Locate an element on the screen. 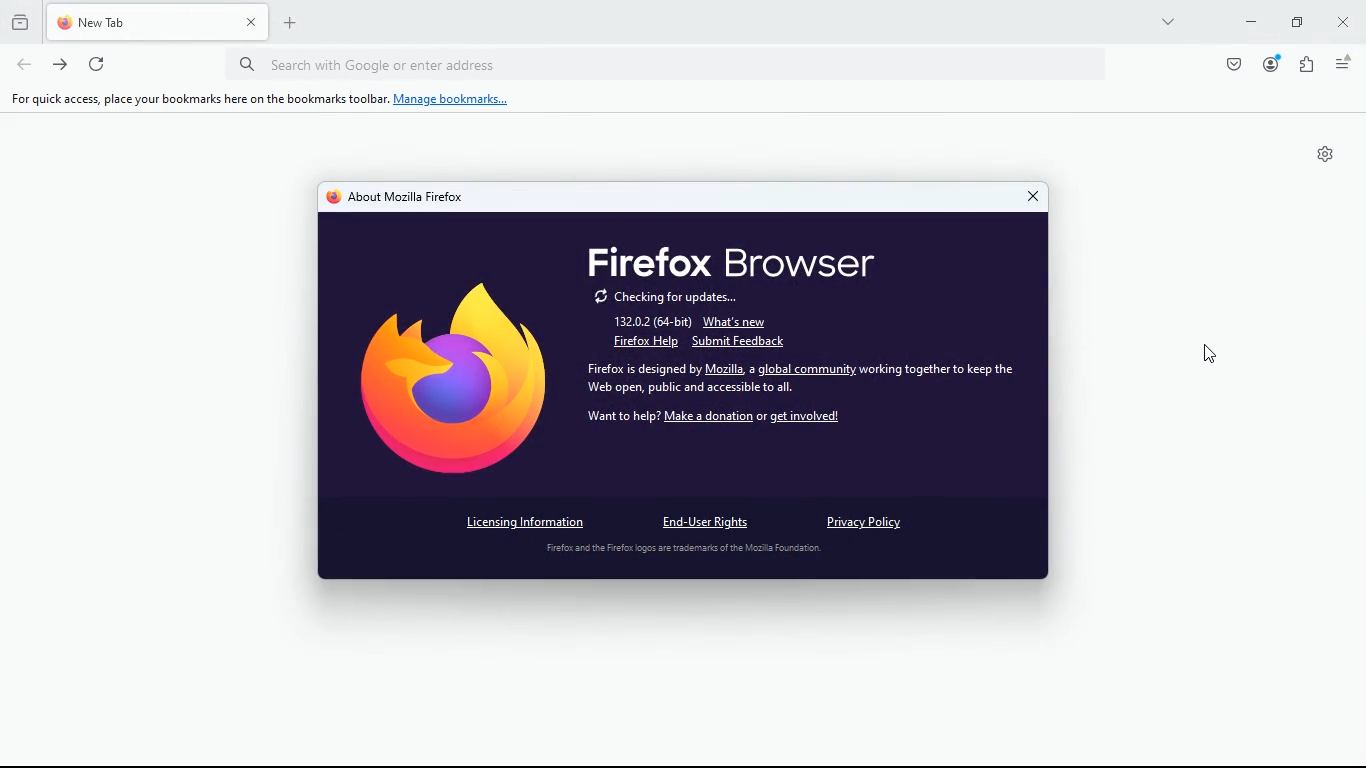 The height and width of the screenshot is (768, 1366). close is located at coordinates (1038, 194).